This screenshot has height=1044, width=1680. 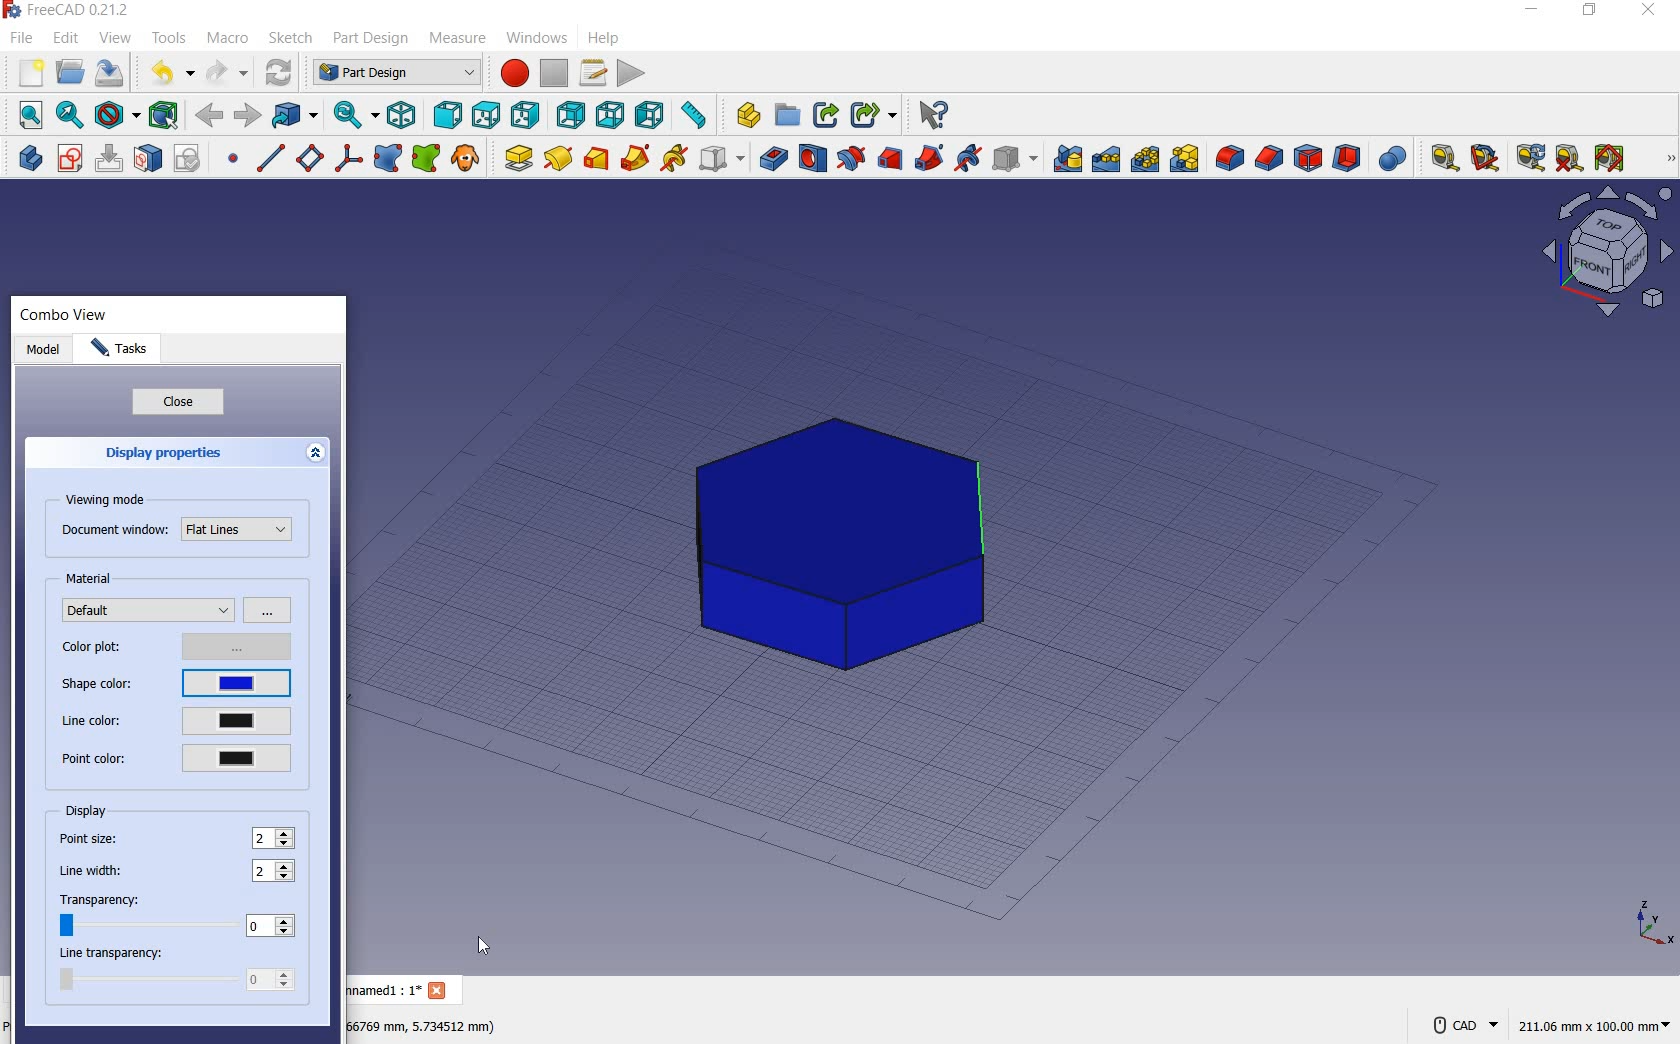 What do you see at coordinates (1185, 159) in the screenshot?
I see `create MultiTransform` at bounding box center [1185, 159].